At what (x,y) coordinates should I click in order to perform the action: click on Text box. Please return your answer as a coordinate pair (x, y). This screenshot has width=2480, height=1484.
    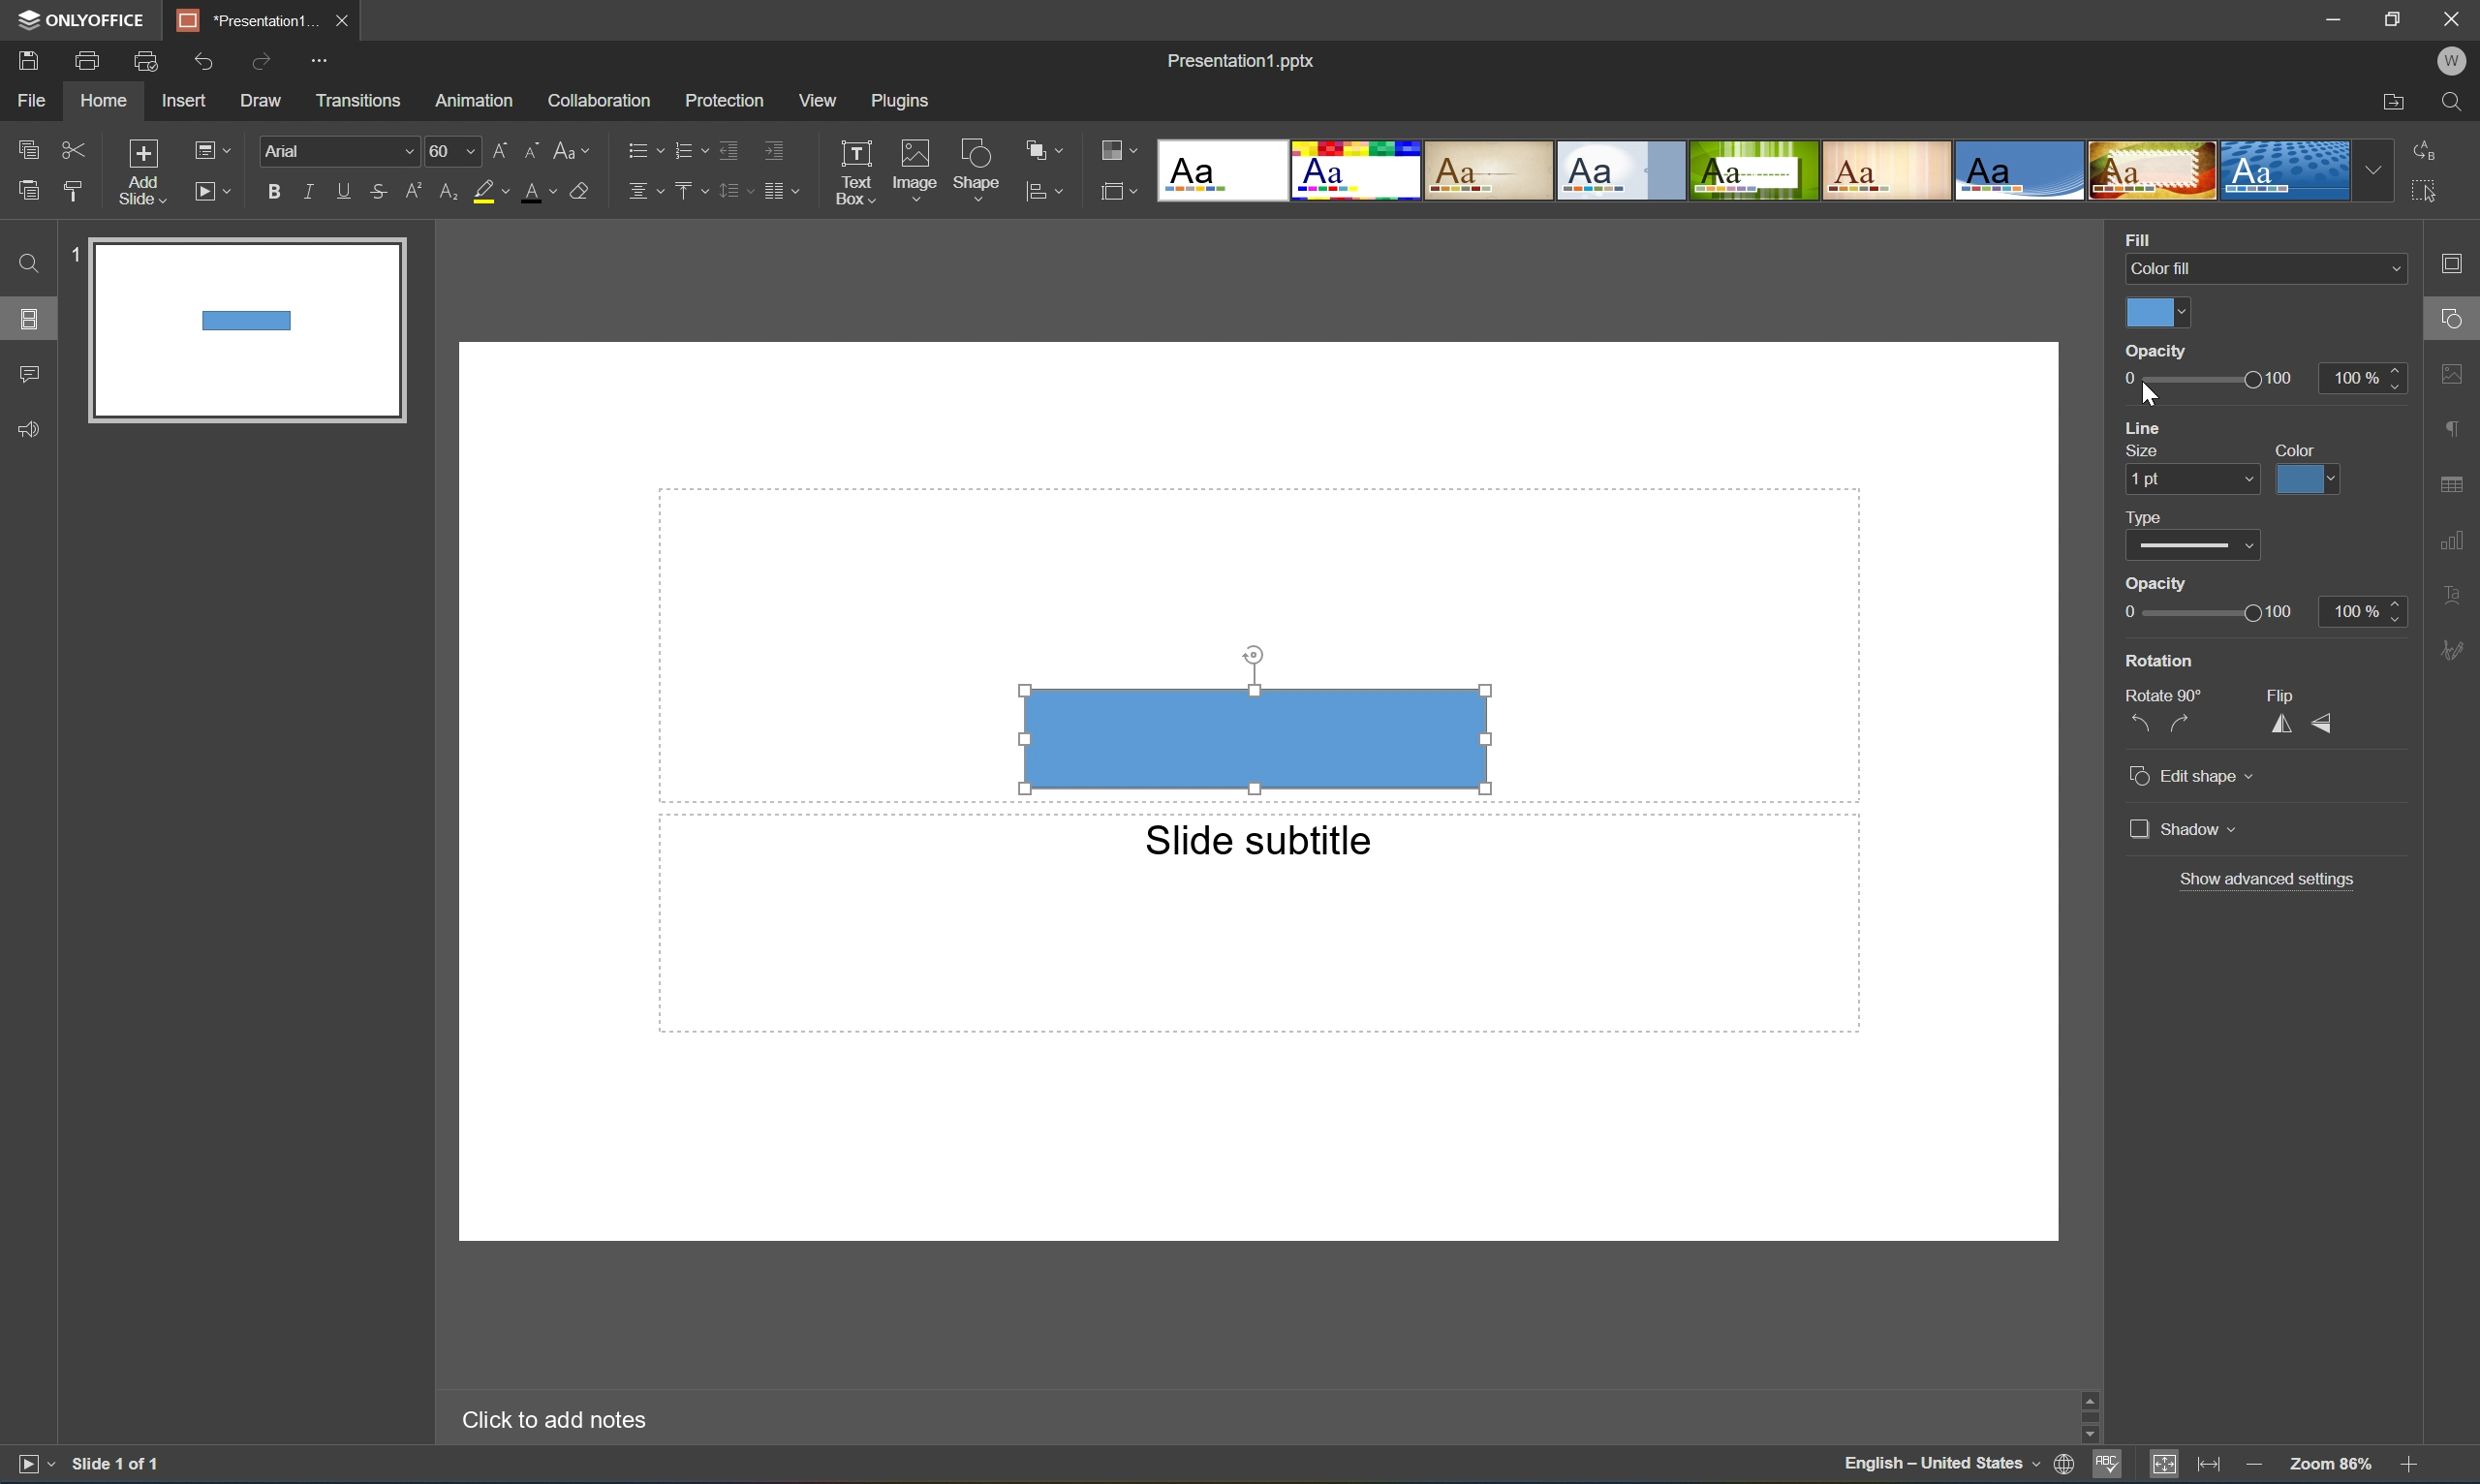
    Looking at the image, I should click on (857, 172).